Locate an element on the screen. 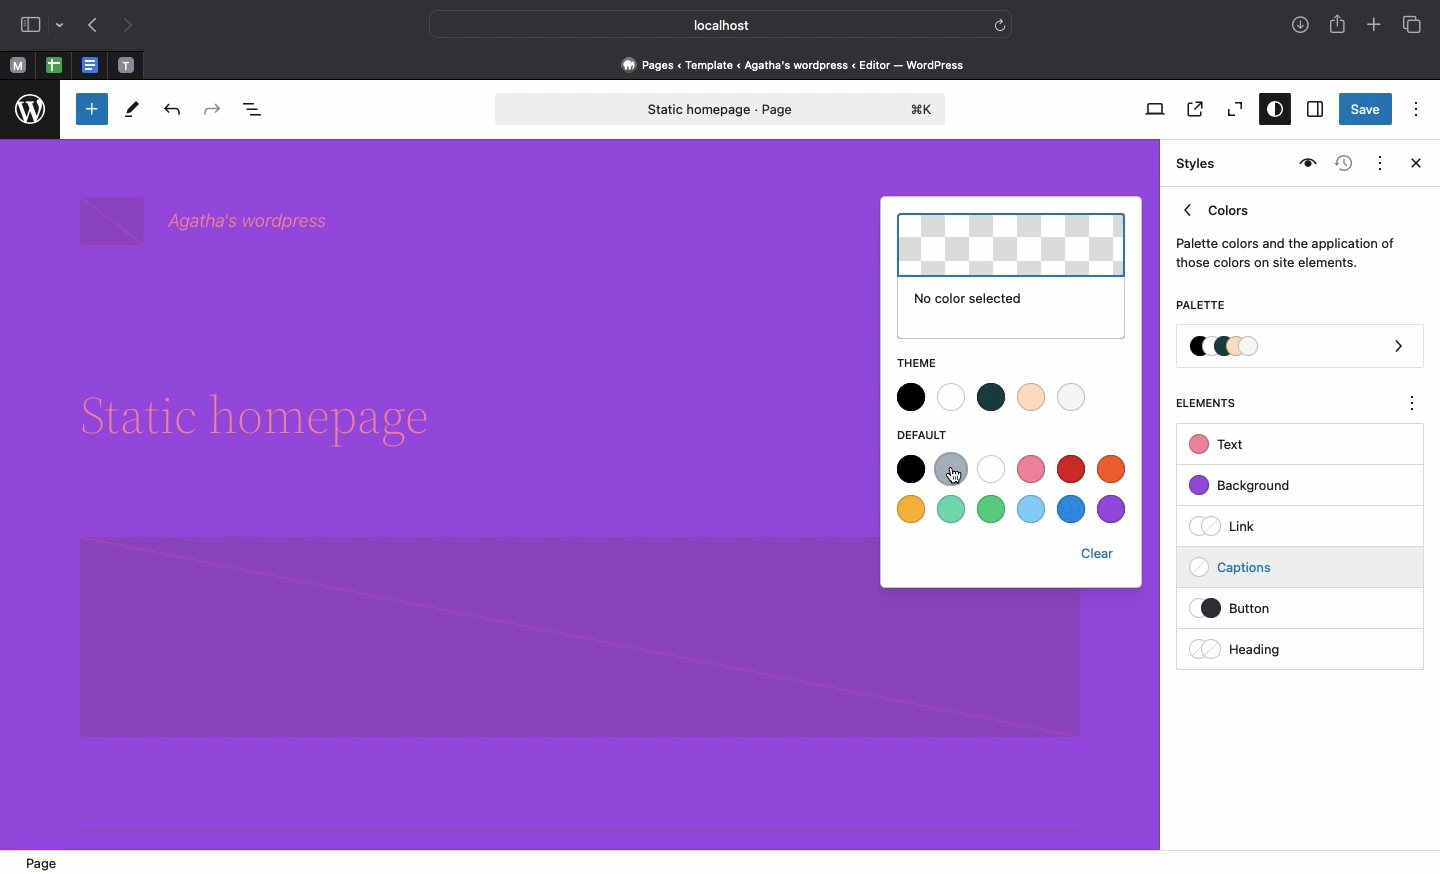 This screenshot has height=874, width=1440. Static homepage is located at coordinates (723, 109).